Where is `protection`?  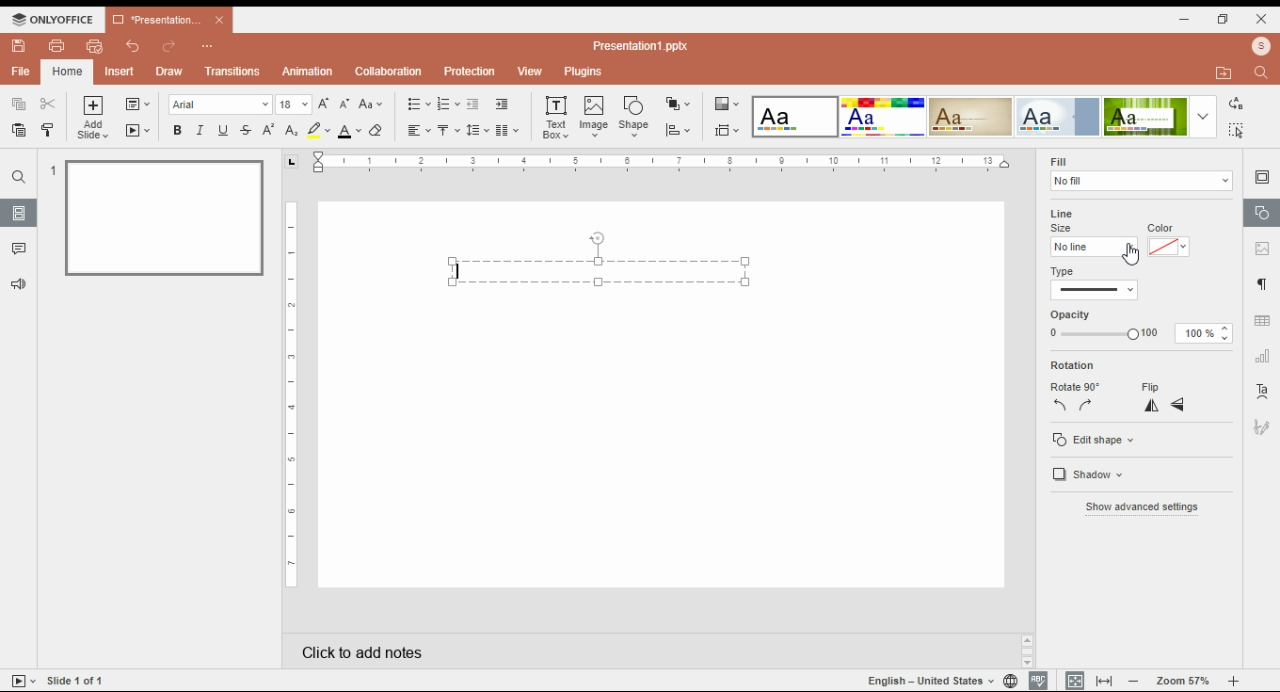
protection is located at coordinates (470, 70).